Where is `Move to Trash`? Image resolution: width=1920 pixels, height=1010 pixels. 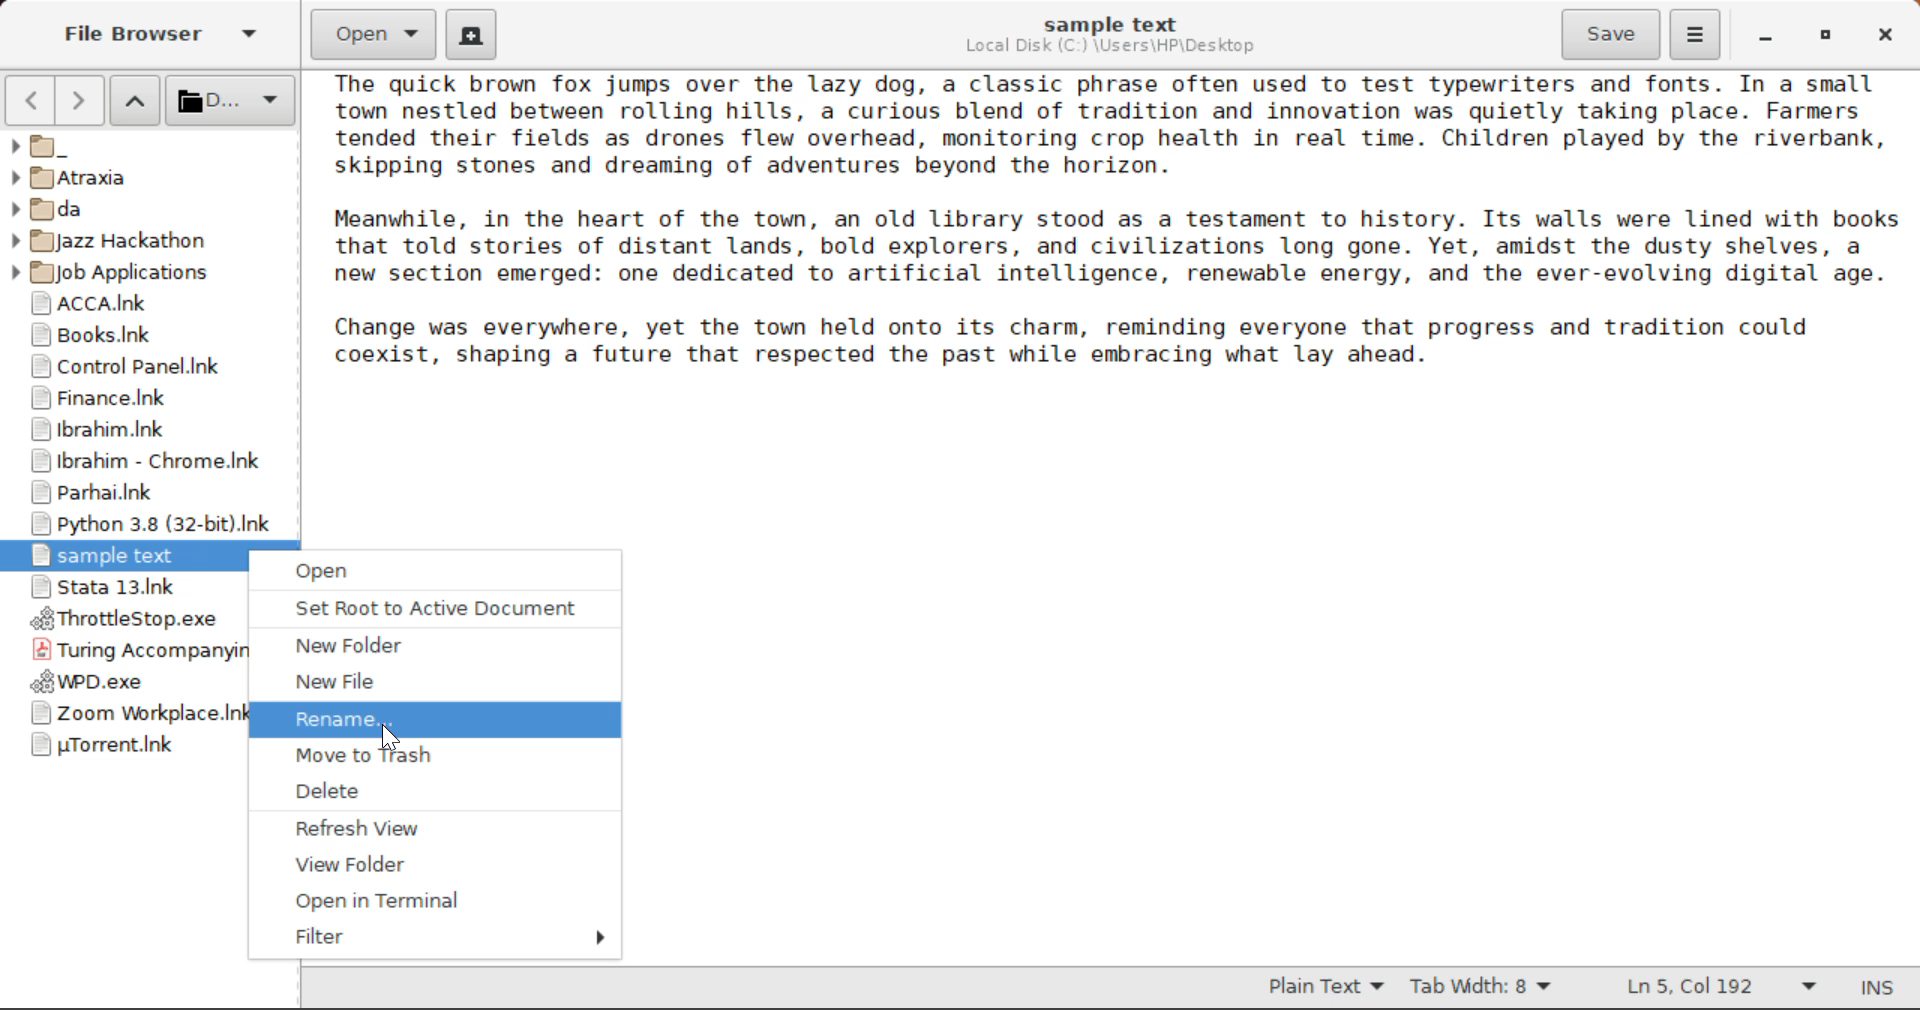
Move to Trash is located at coordinates (431, 758).